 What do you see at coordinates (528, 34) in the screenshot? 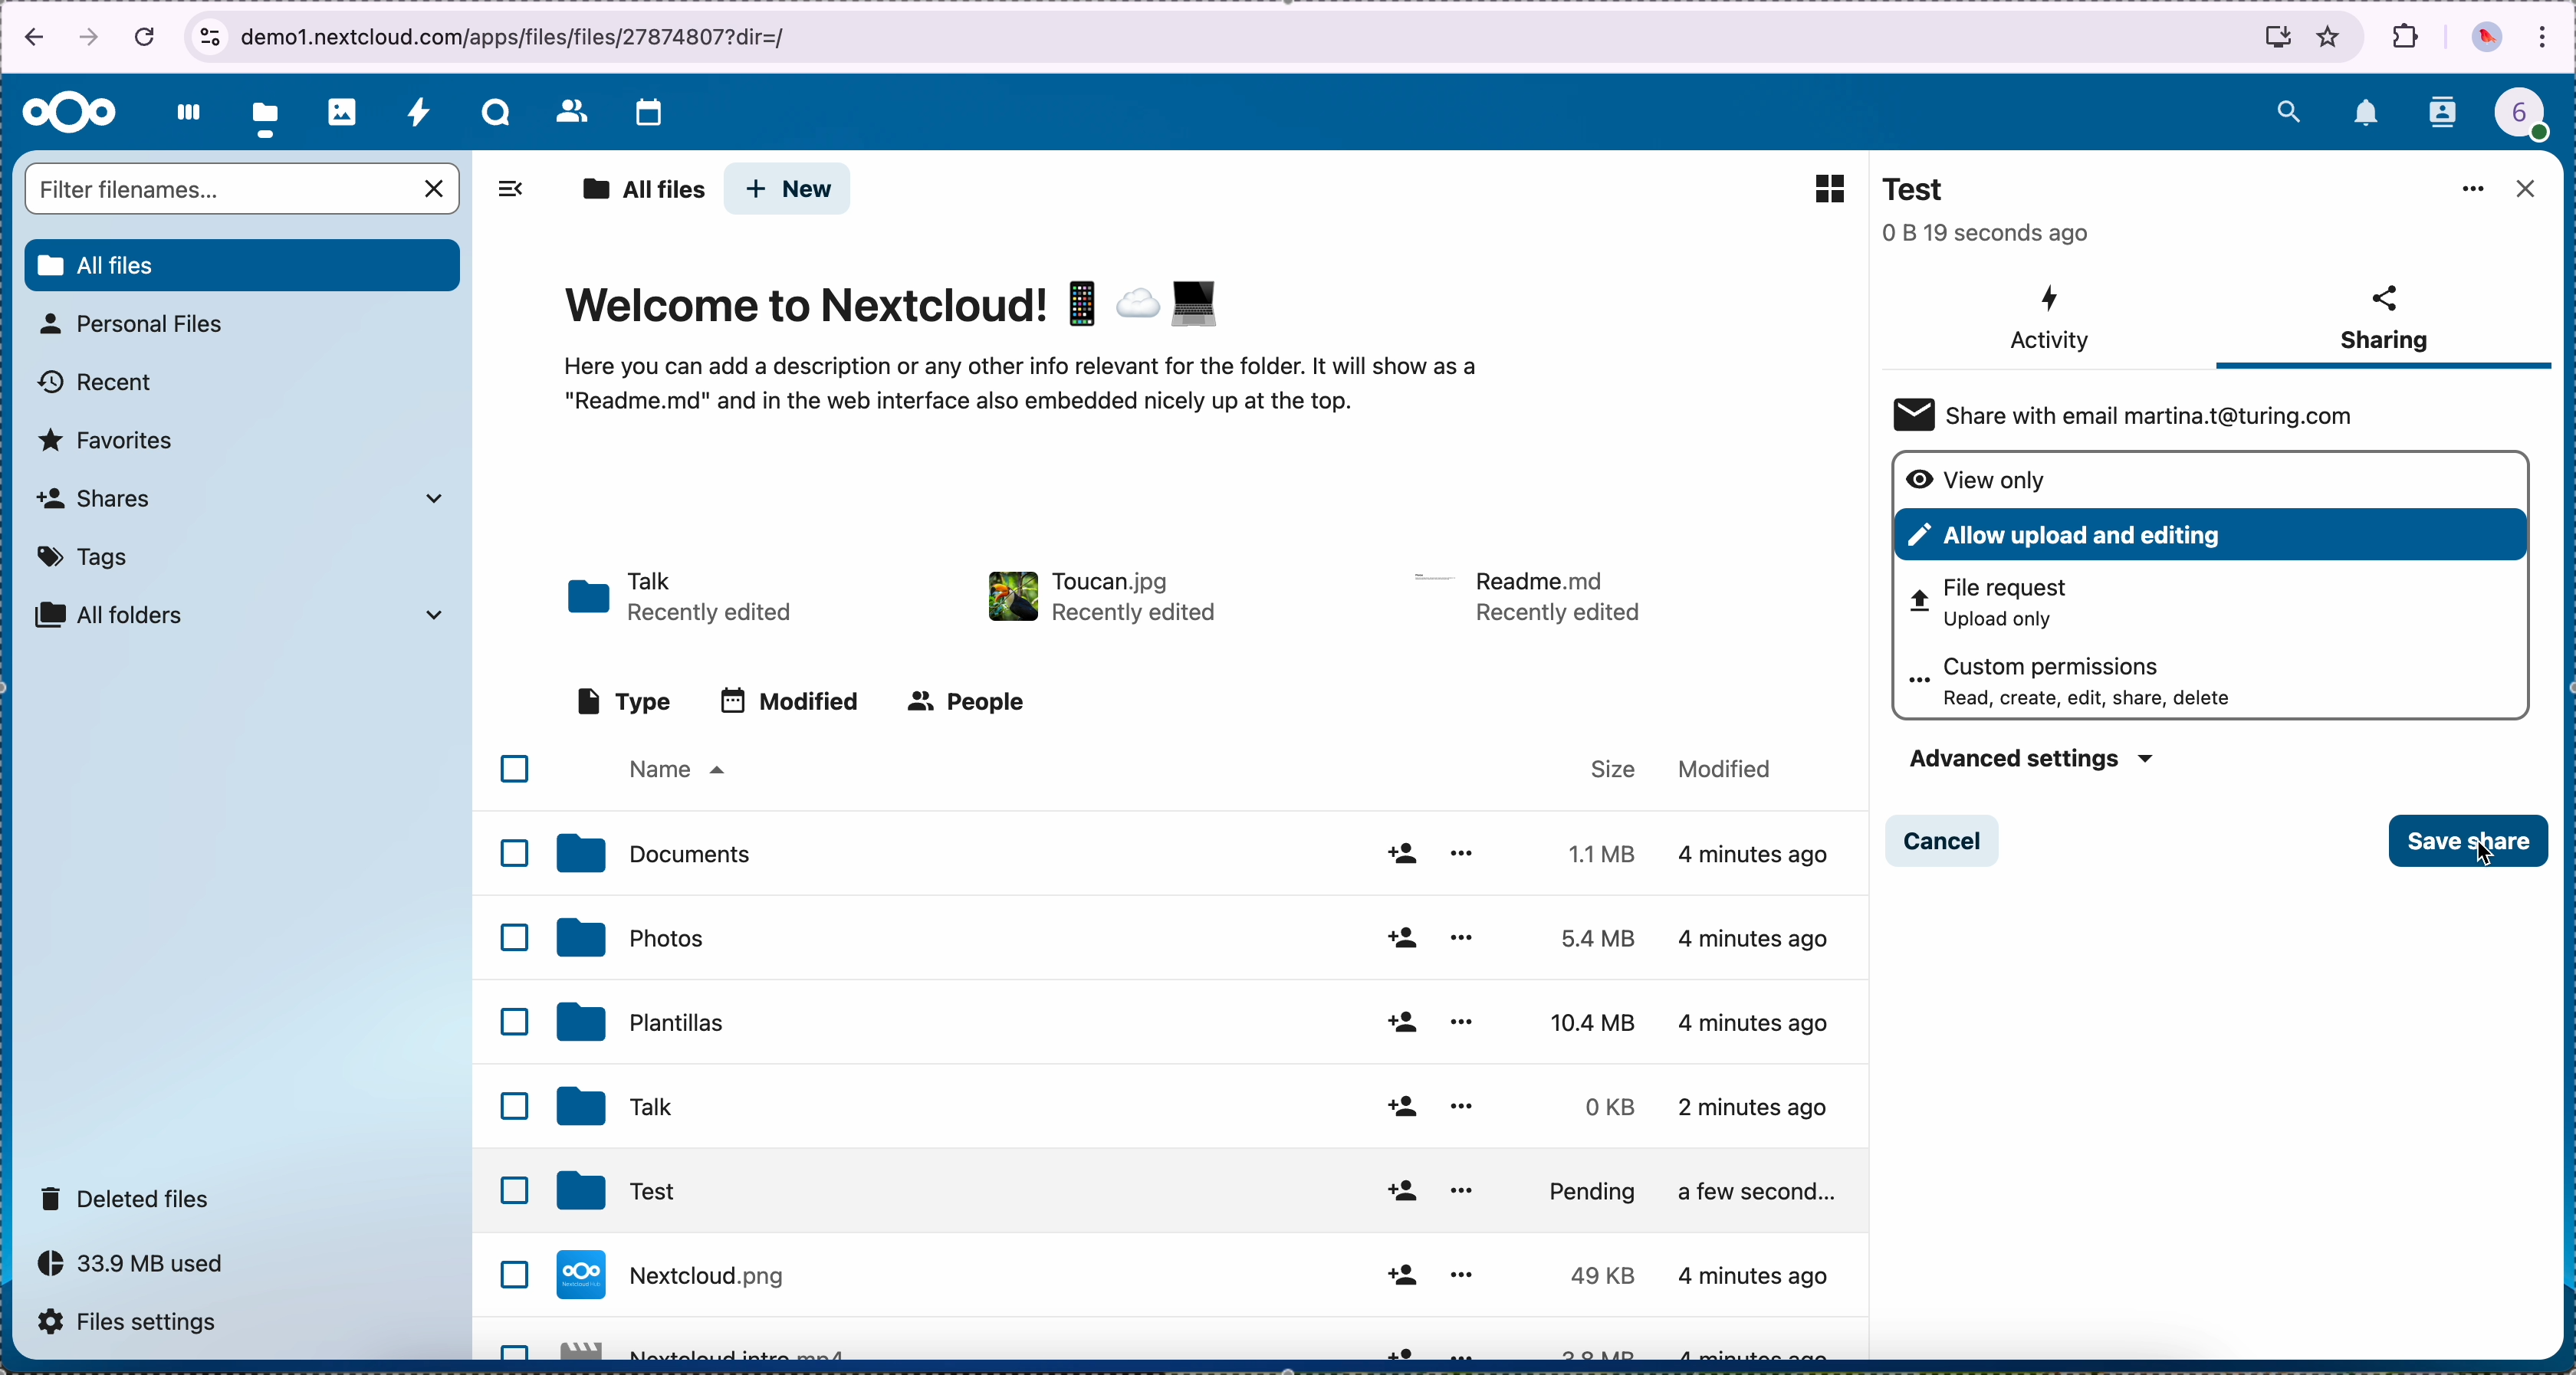
I see `URL` at bounding box center [528, 34].